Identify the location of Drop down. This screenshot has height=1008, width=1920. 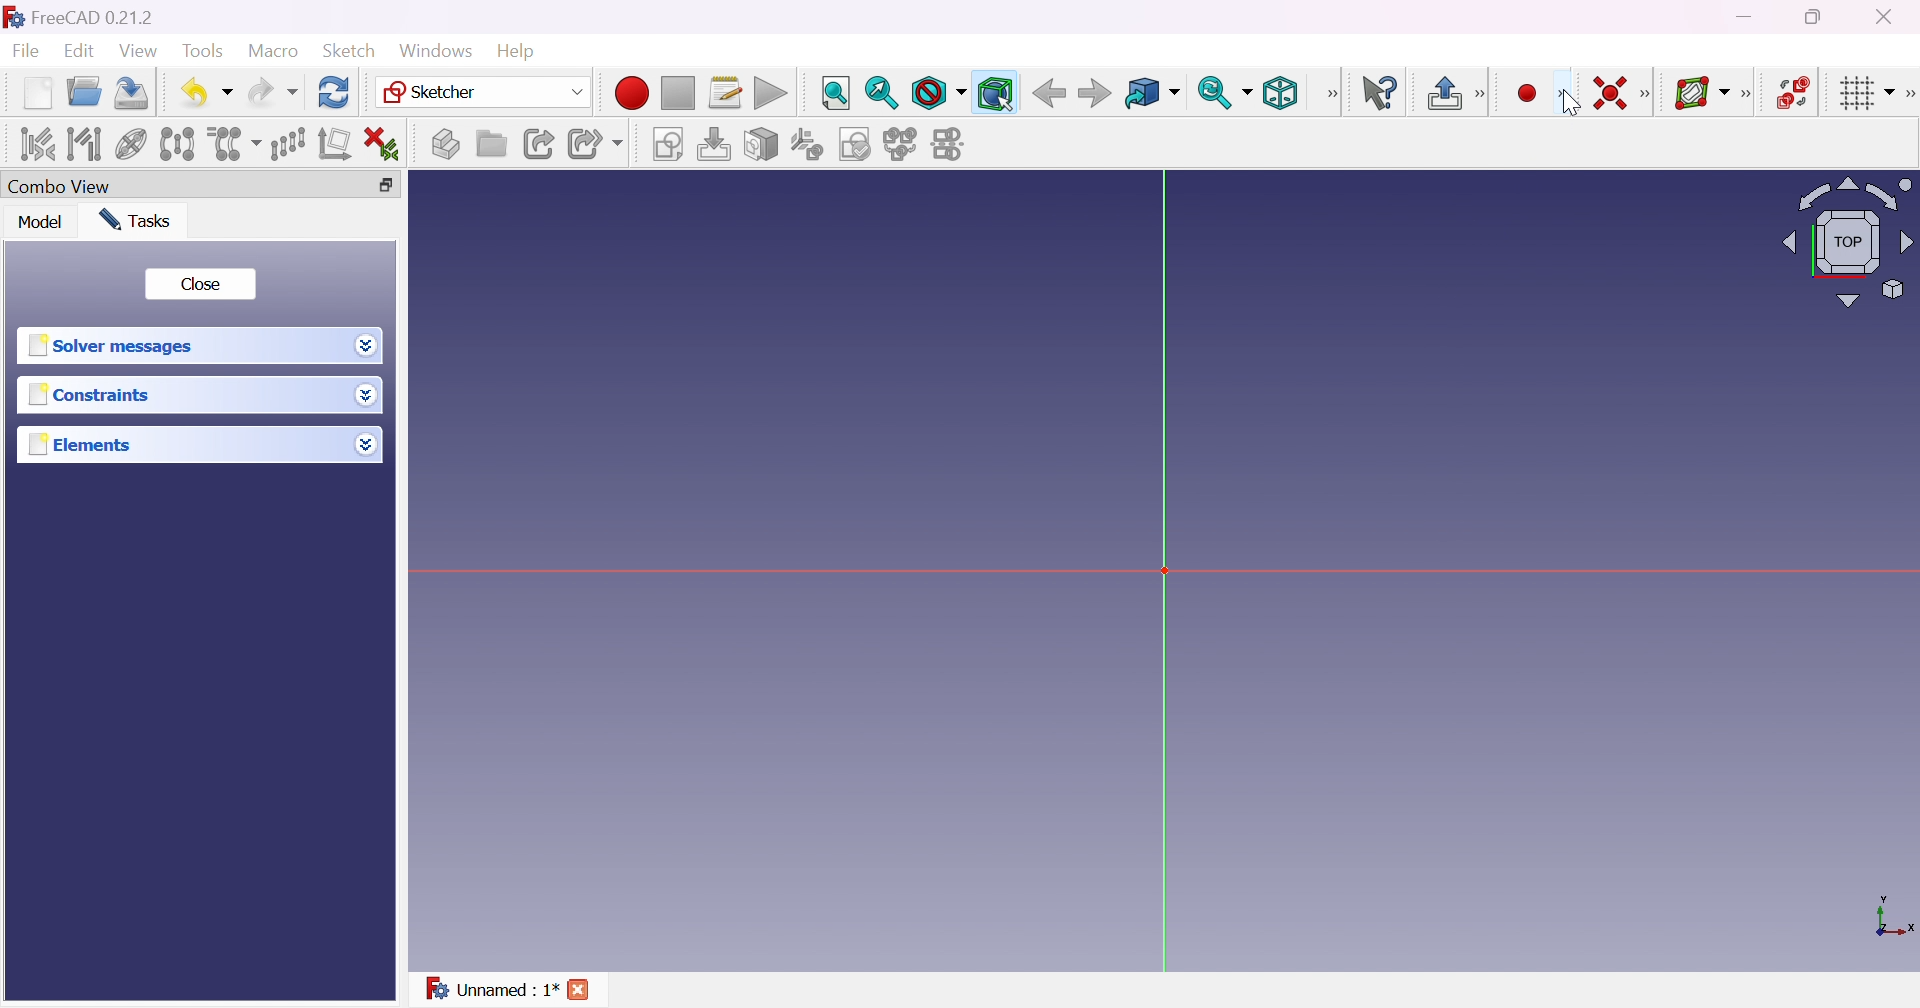
(367, 445).